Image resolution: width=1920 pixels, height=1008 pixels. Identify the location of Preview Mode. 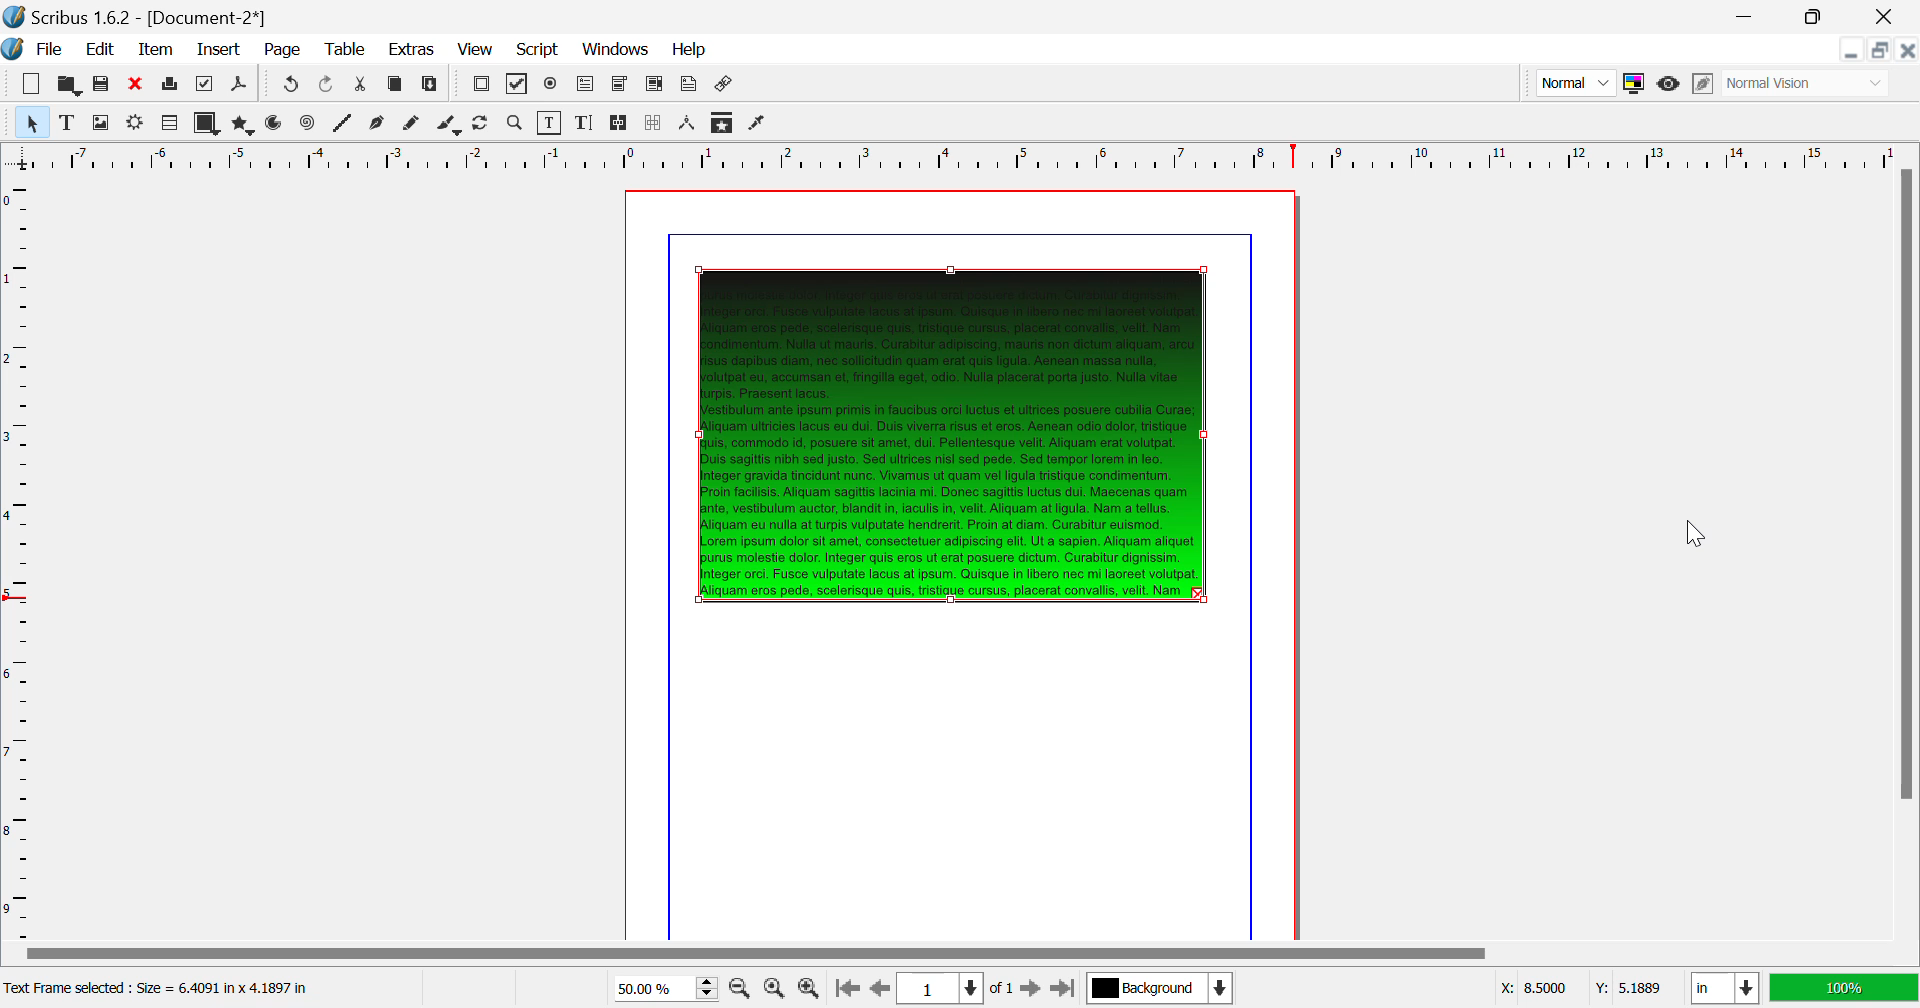
(1574, 82).